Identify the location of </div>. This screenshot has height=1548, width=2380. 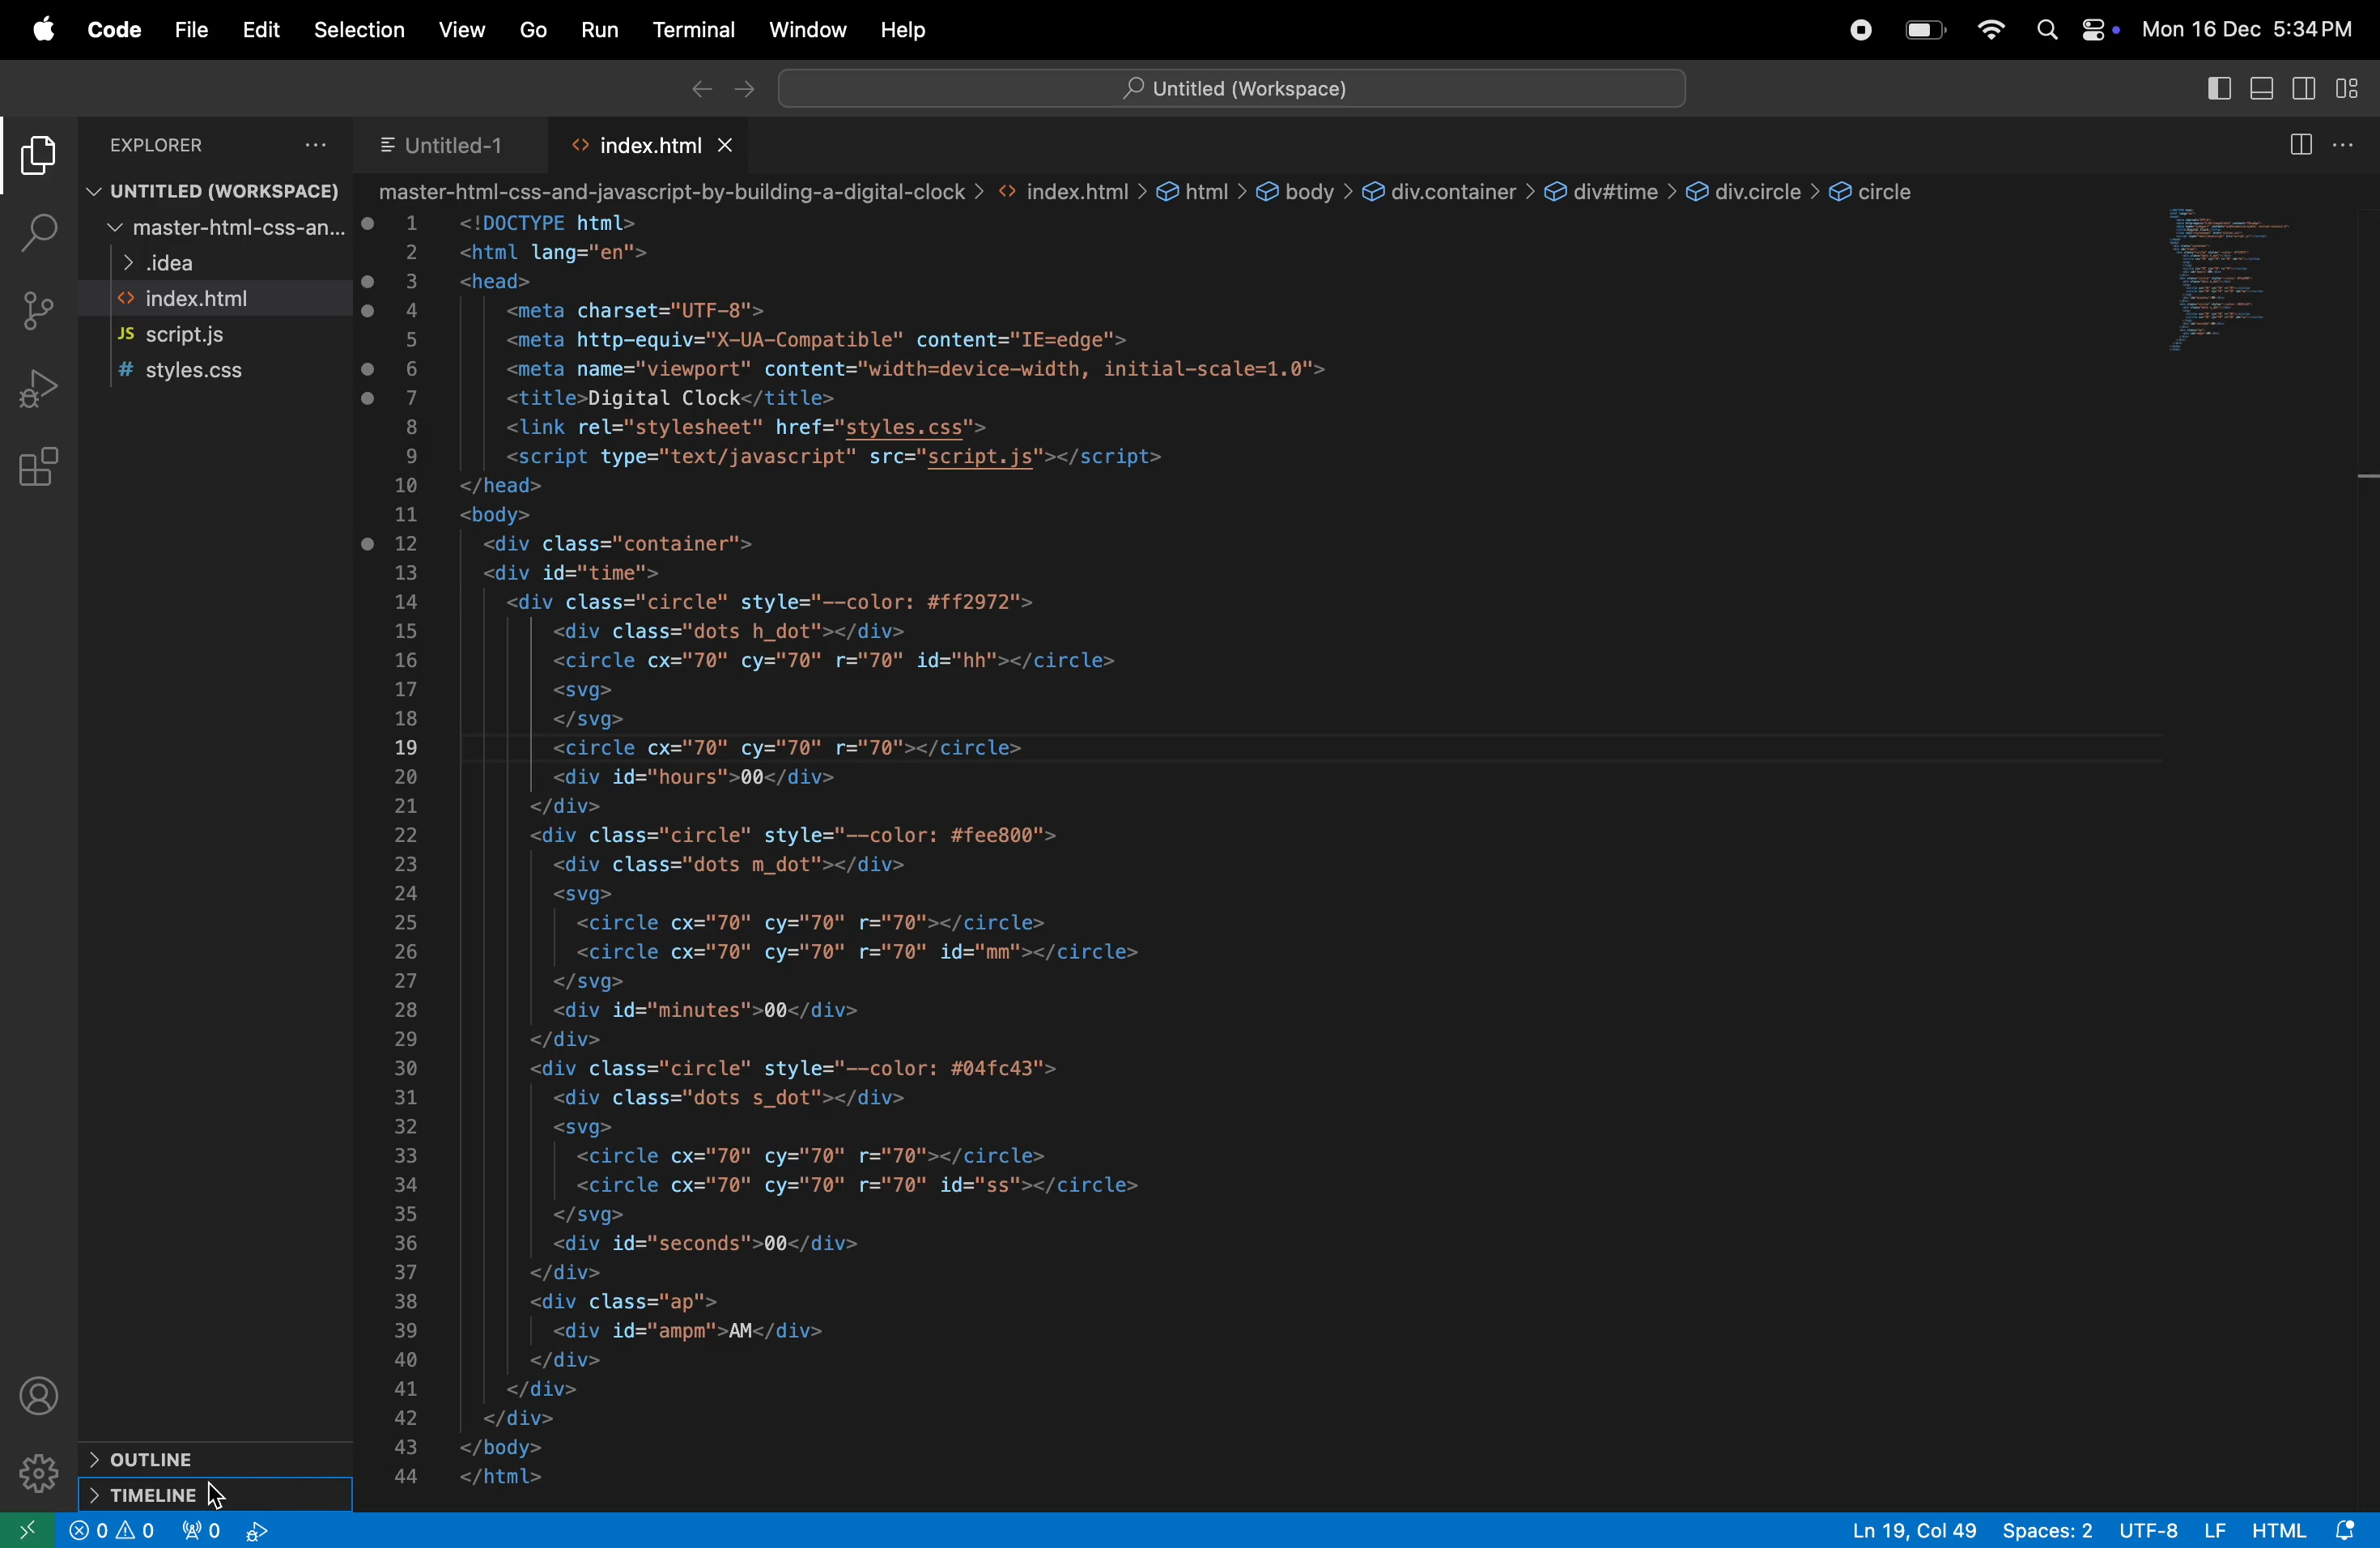
(563, 1360).